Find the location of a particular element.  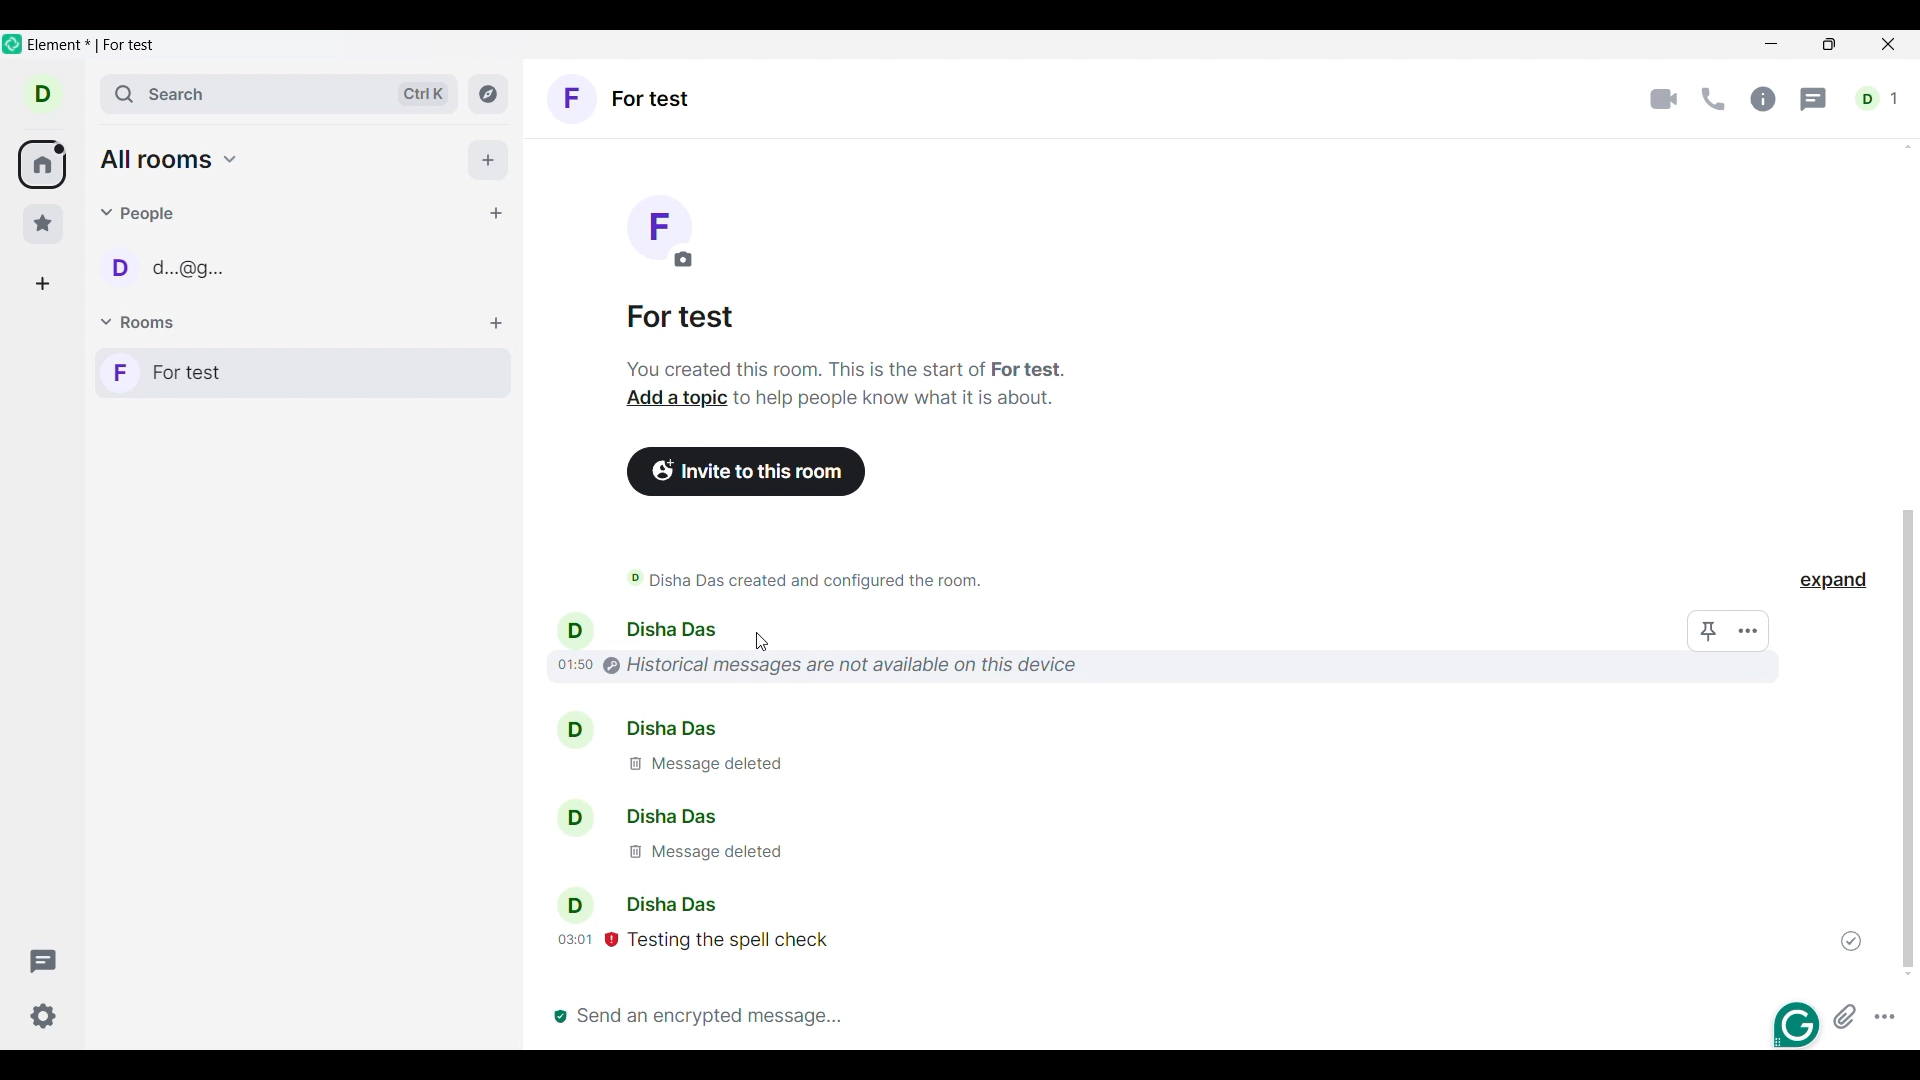

Indicates message was sent is located at coordinates (1851, 941).